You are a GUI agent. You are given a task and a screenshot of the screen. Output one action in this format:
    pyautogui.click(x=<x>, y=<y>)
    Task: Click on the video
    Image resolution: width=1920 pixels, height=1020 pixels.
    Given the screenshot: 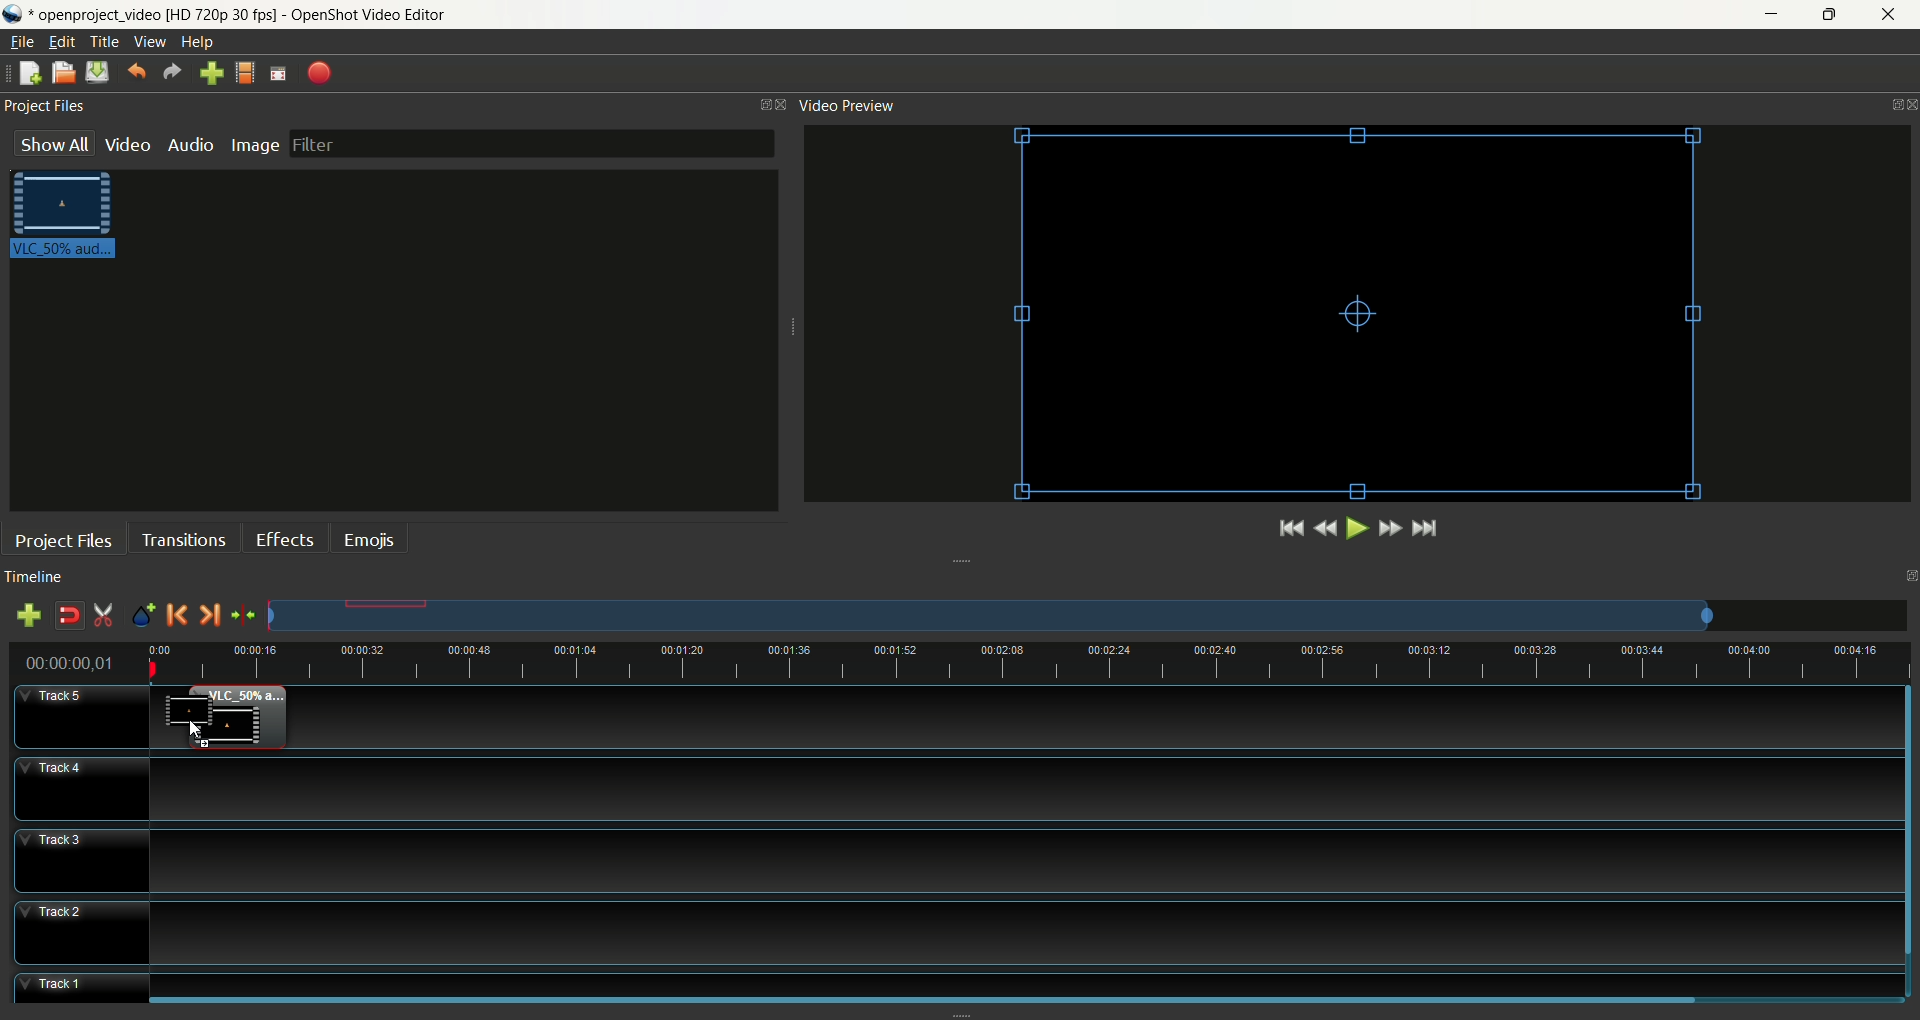 What is the action you would take?
    pyautogui.click(x=127, y=148)
    